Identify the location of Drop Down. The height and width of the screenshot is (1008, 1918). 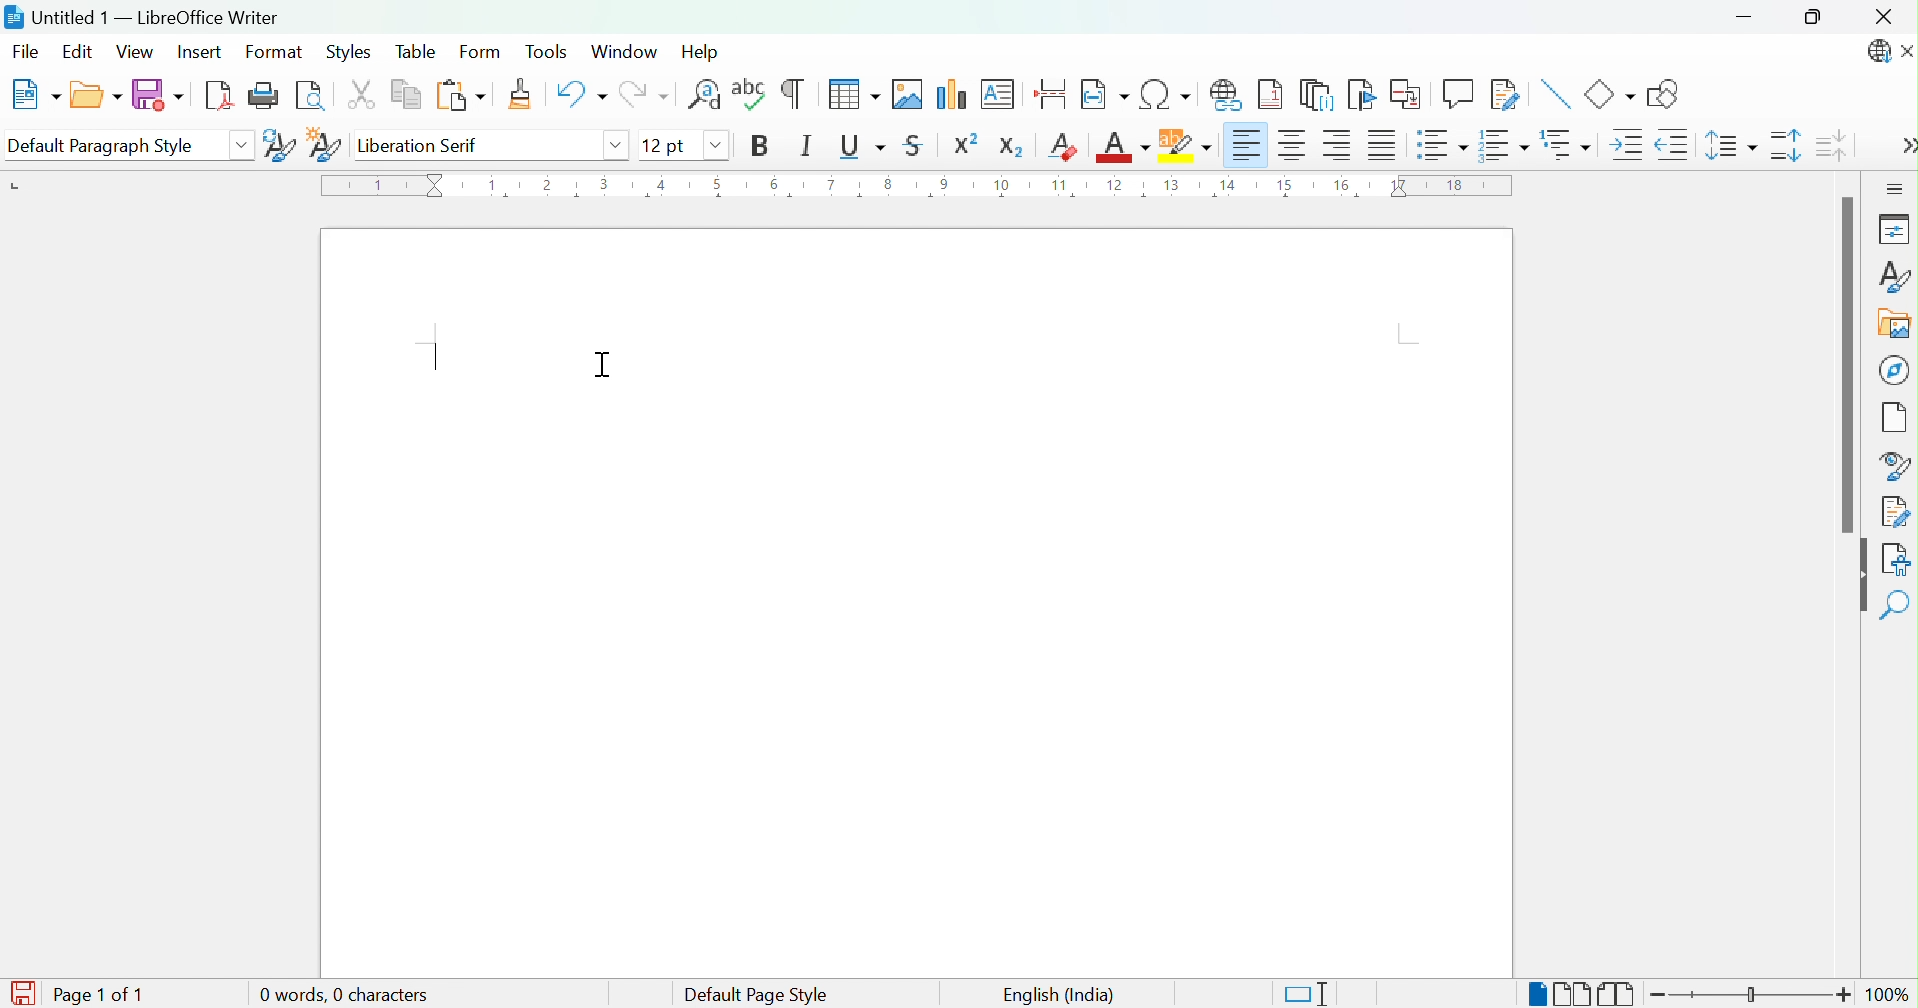
(242, 144).